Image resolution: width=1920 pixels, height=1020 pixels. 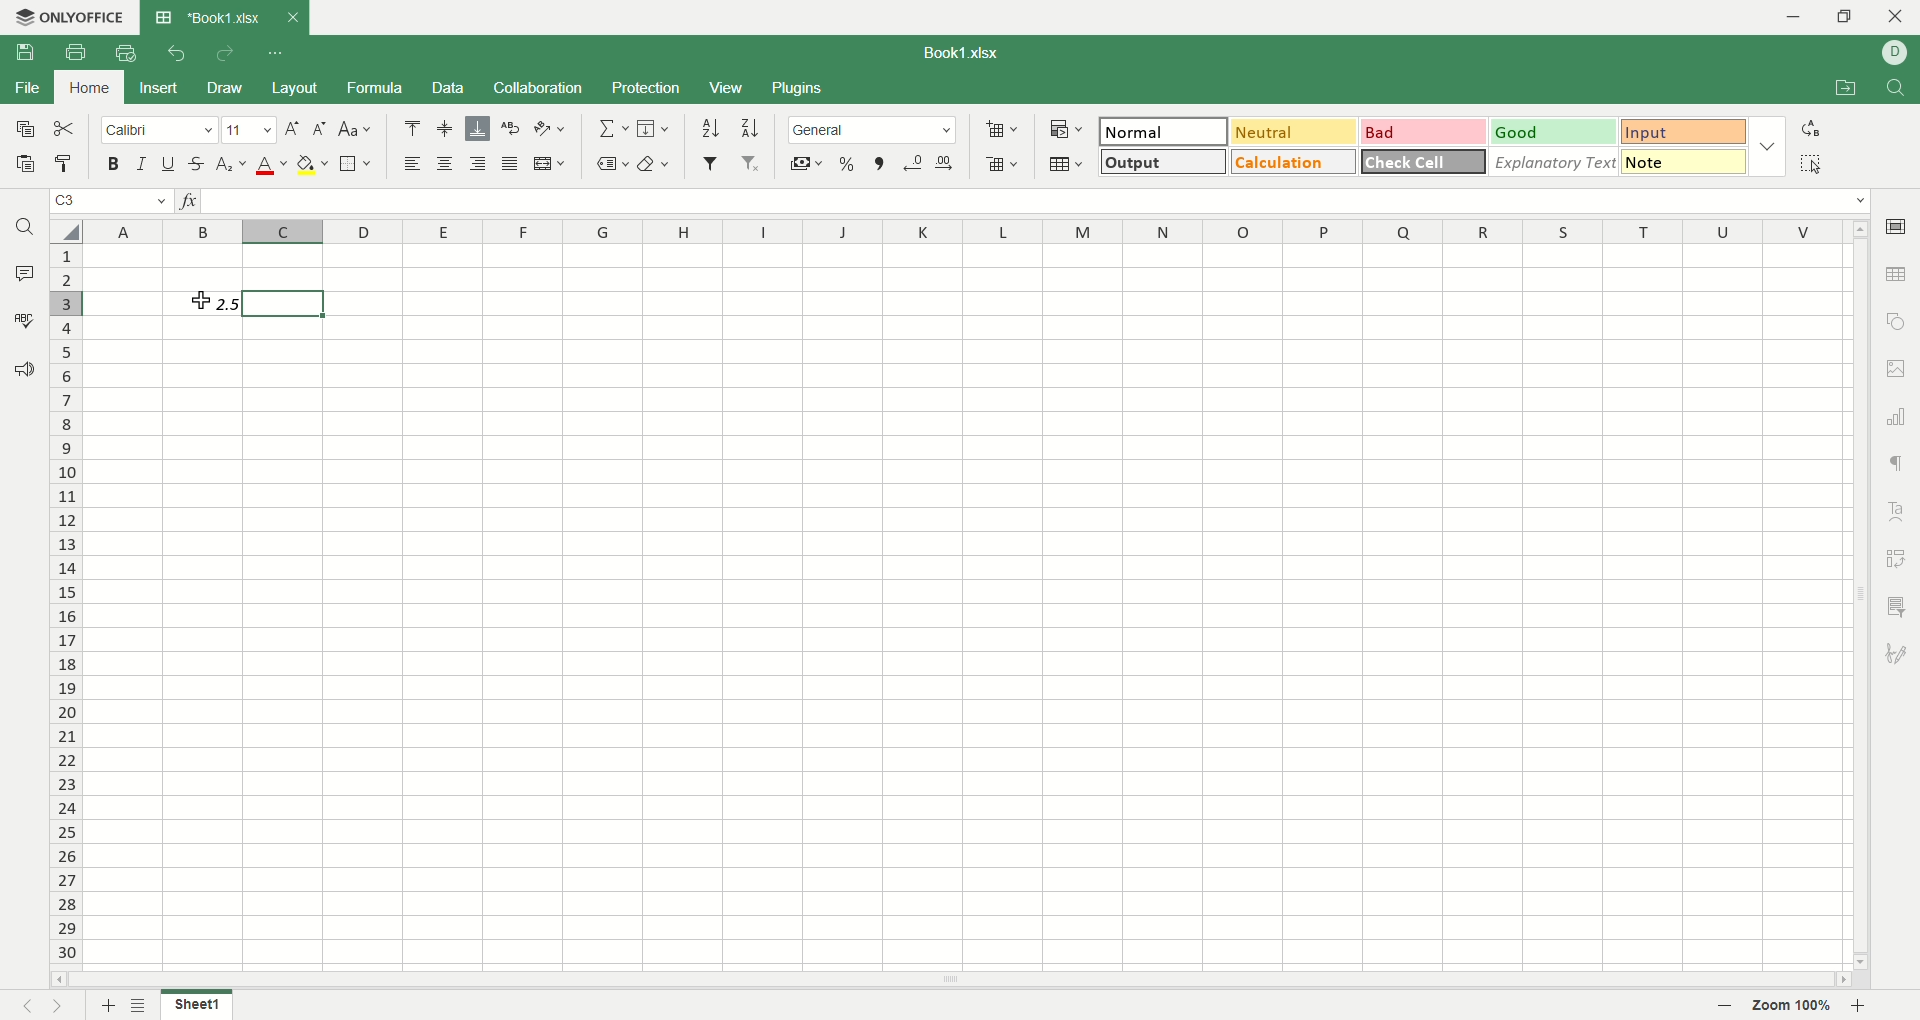 I want to click on cut, so click(x=64, y=129).